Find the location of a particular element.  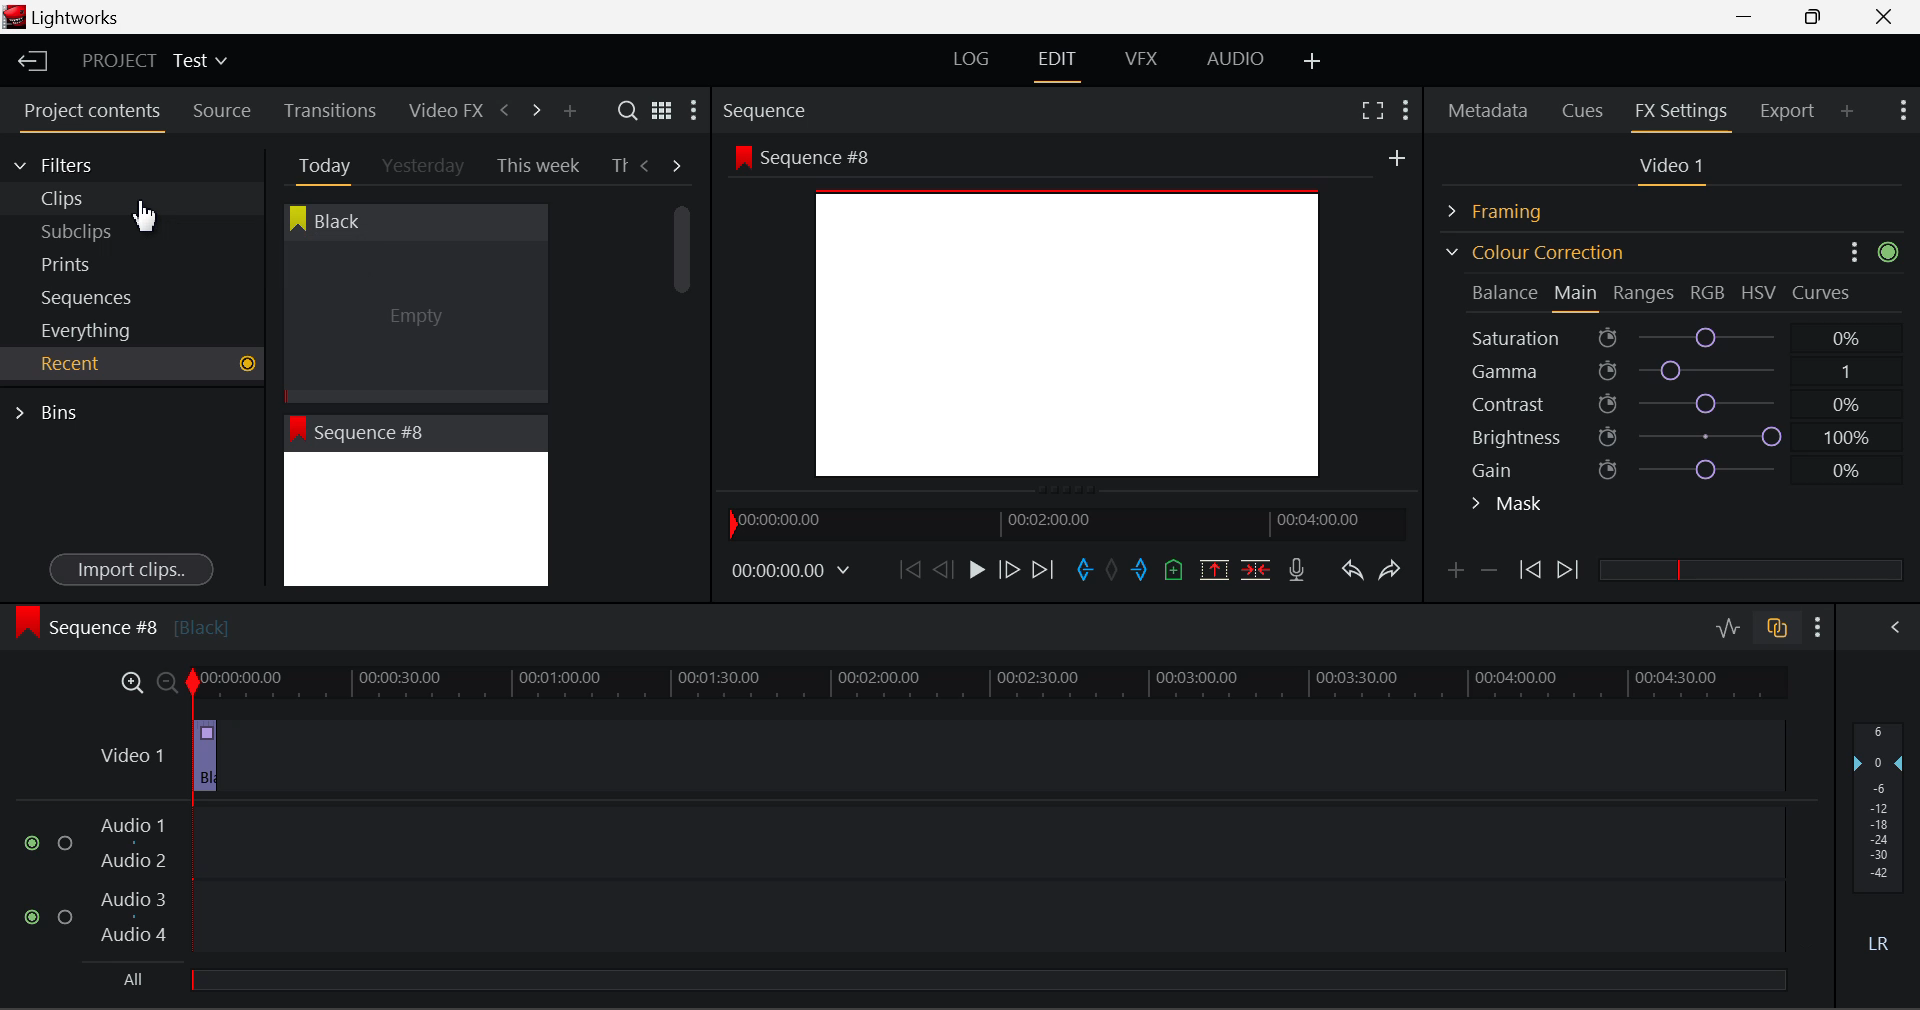

Background changed is located at coordinates (1075, 315).